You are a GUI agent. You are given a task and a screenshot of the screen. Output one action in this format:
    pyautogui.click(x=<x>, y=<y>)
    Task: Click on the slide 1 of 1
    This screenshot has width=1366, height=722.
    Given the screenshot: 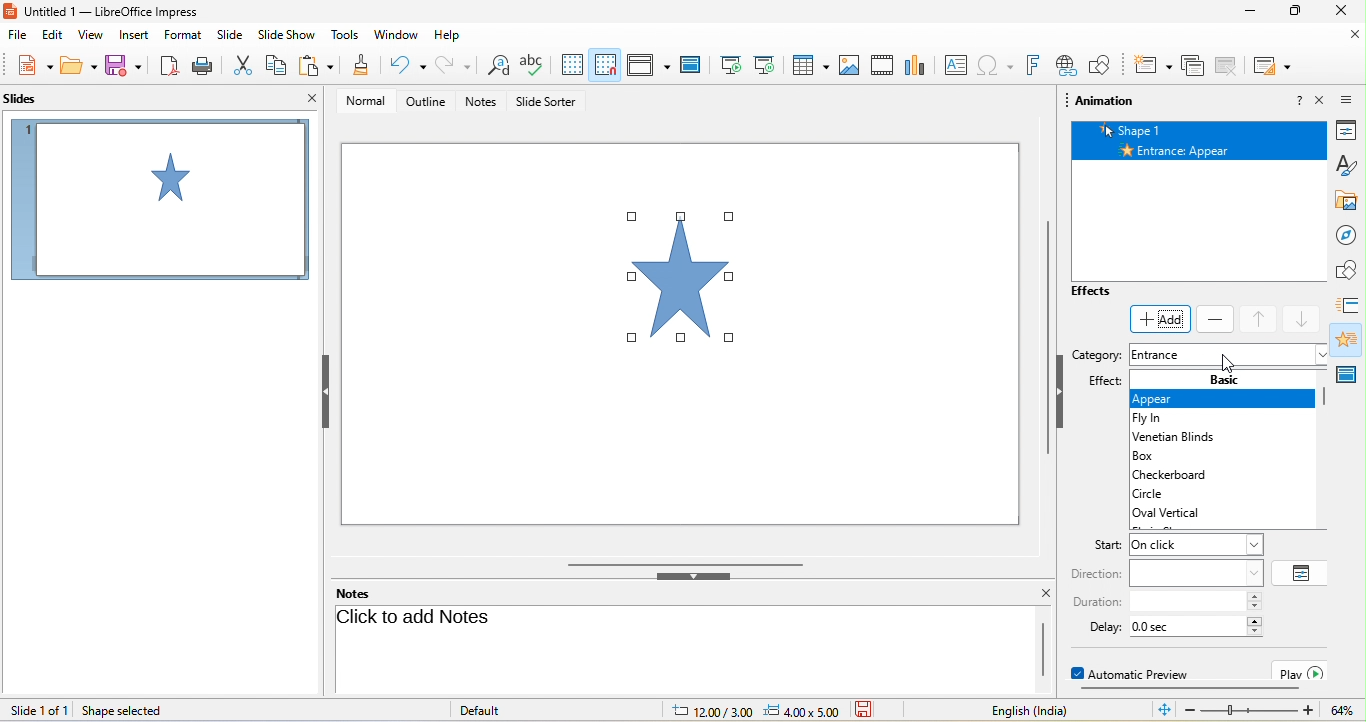 What is the action you would take?
    pyautogui.click(x=39, y=710)
    